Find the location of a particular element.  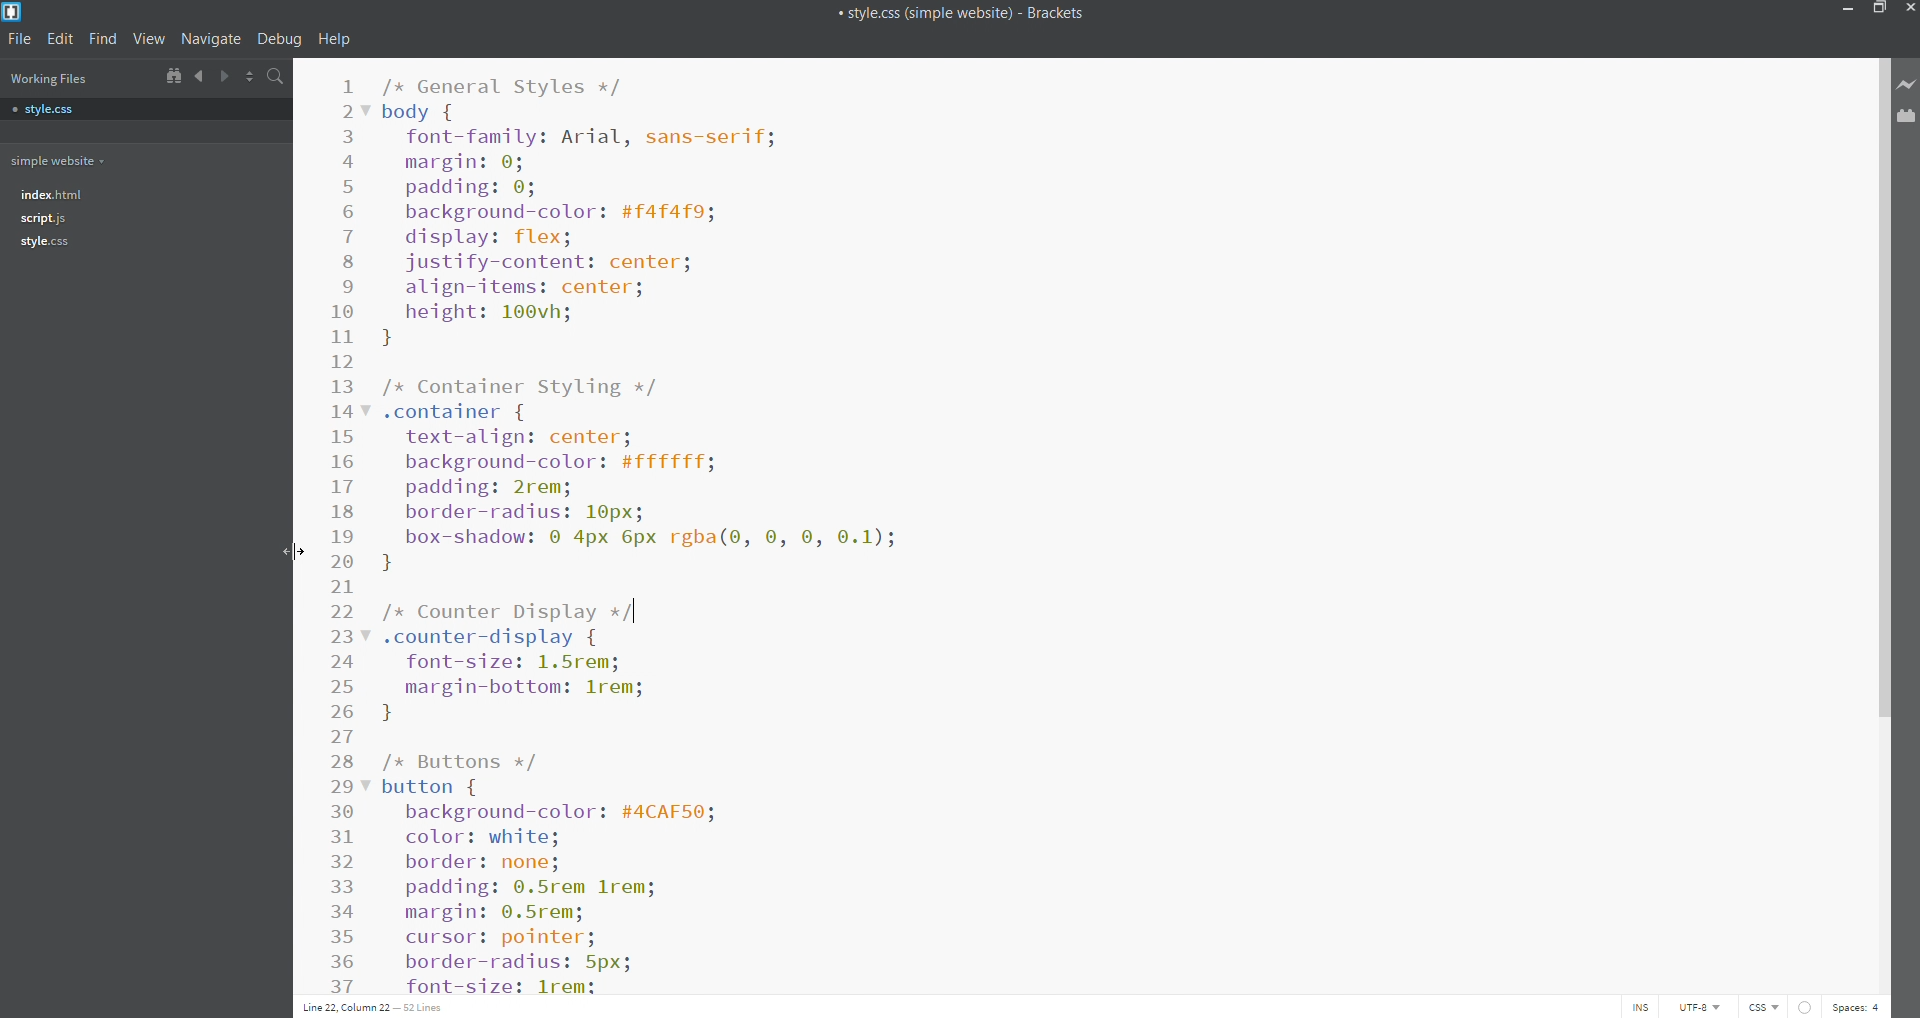

cursor is located at coordinates (293, 551).